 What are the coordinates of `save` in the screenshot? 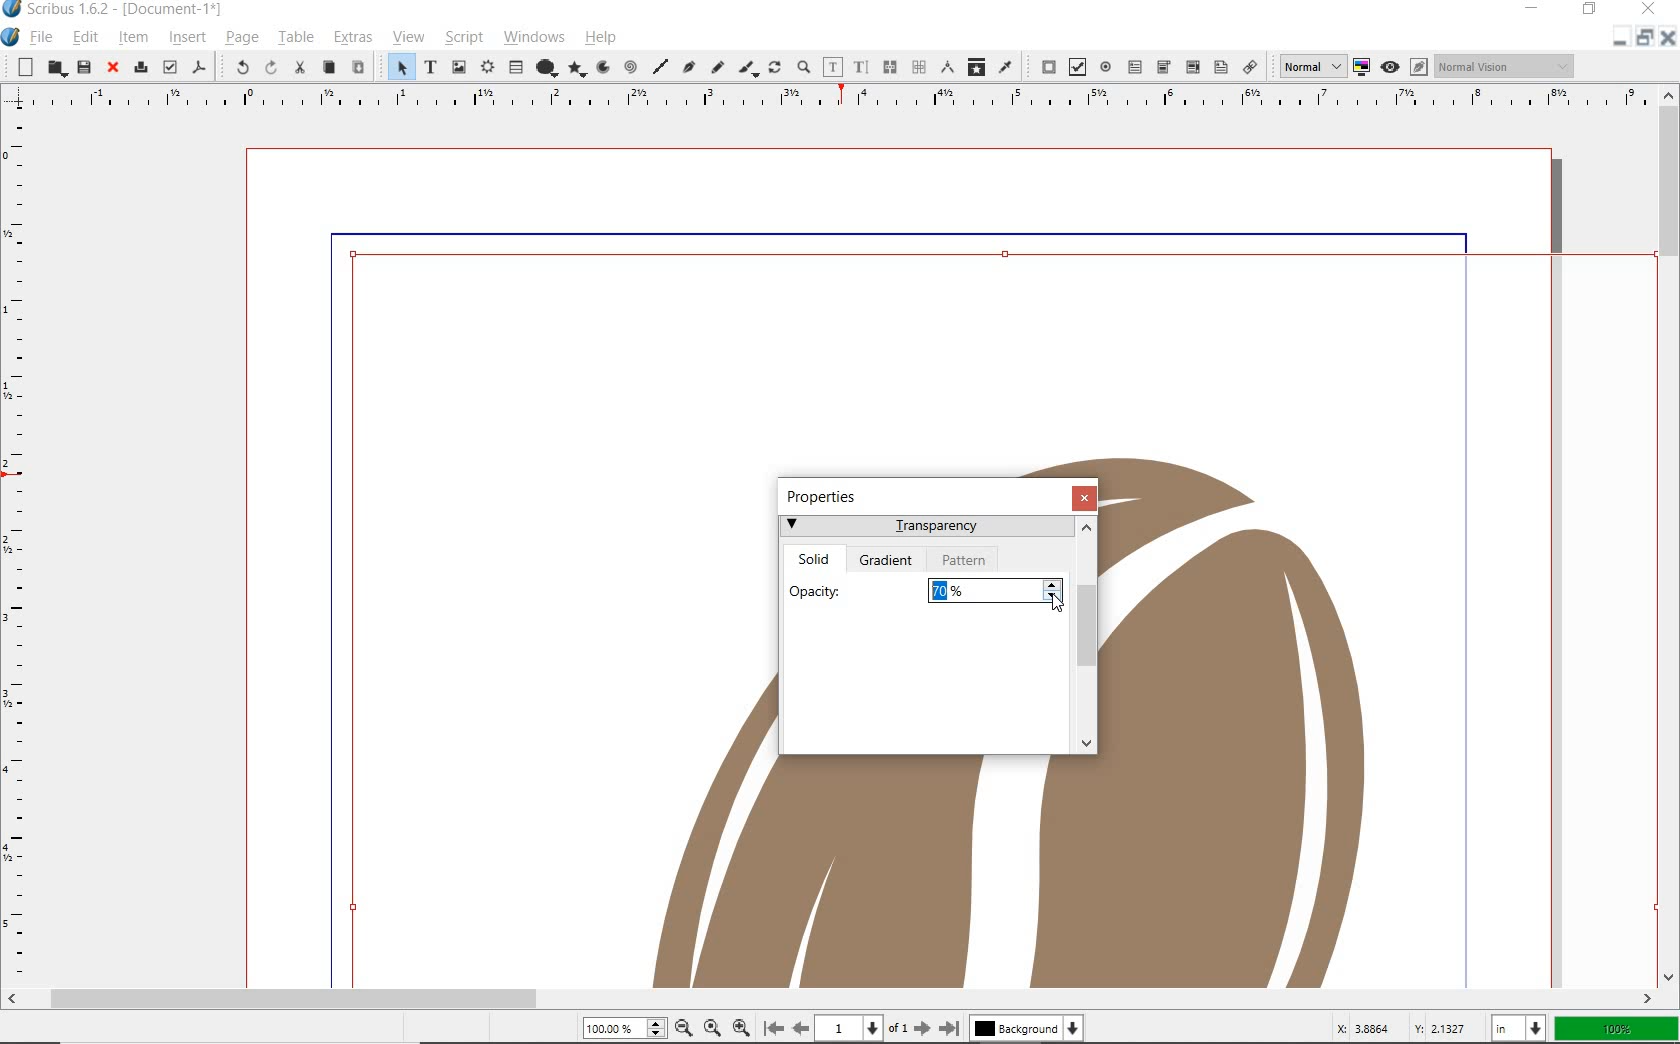 It's located at (83, 69).